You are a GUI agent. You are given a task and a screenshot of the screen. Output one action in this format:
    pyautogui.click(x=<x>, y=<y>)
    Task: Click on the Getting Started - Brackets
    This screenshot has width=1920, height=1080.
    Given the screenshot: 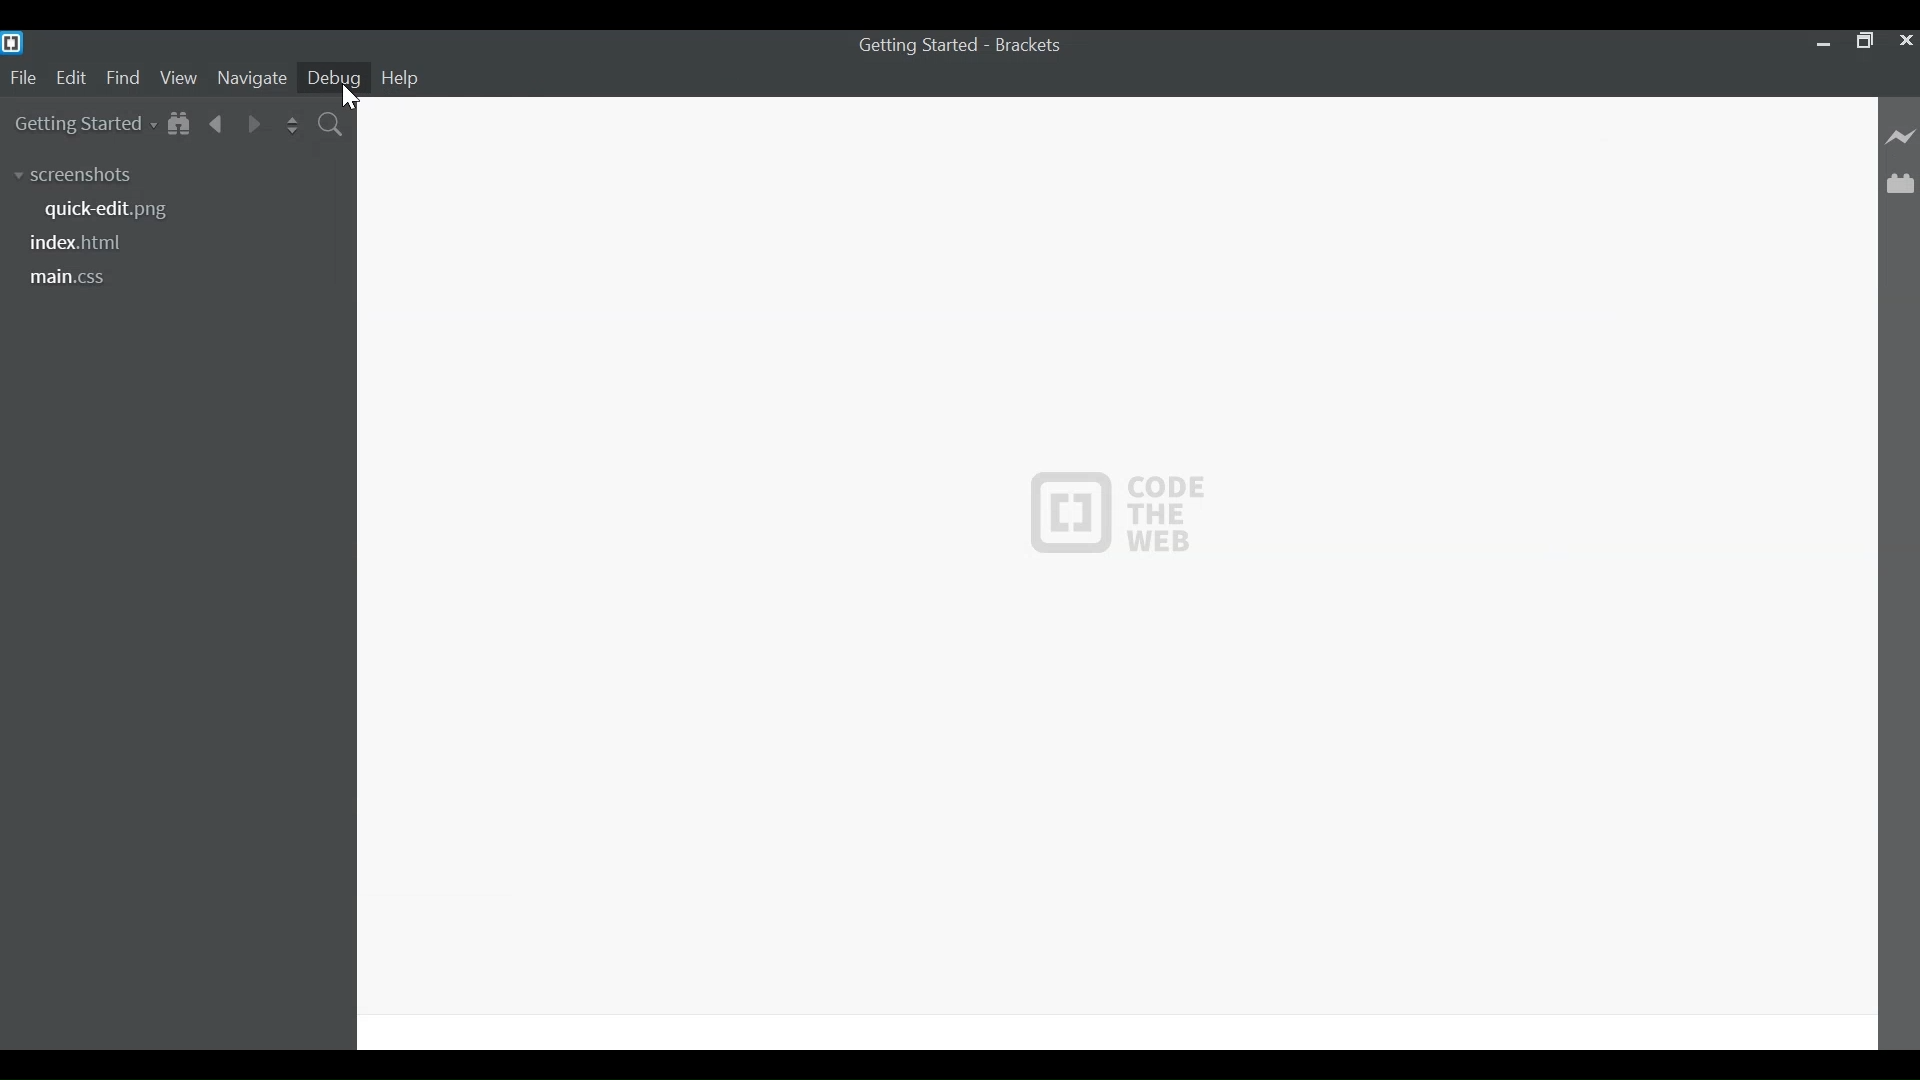 What is the action you would take?
    pyautogui.click(x=965, y=44)
    